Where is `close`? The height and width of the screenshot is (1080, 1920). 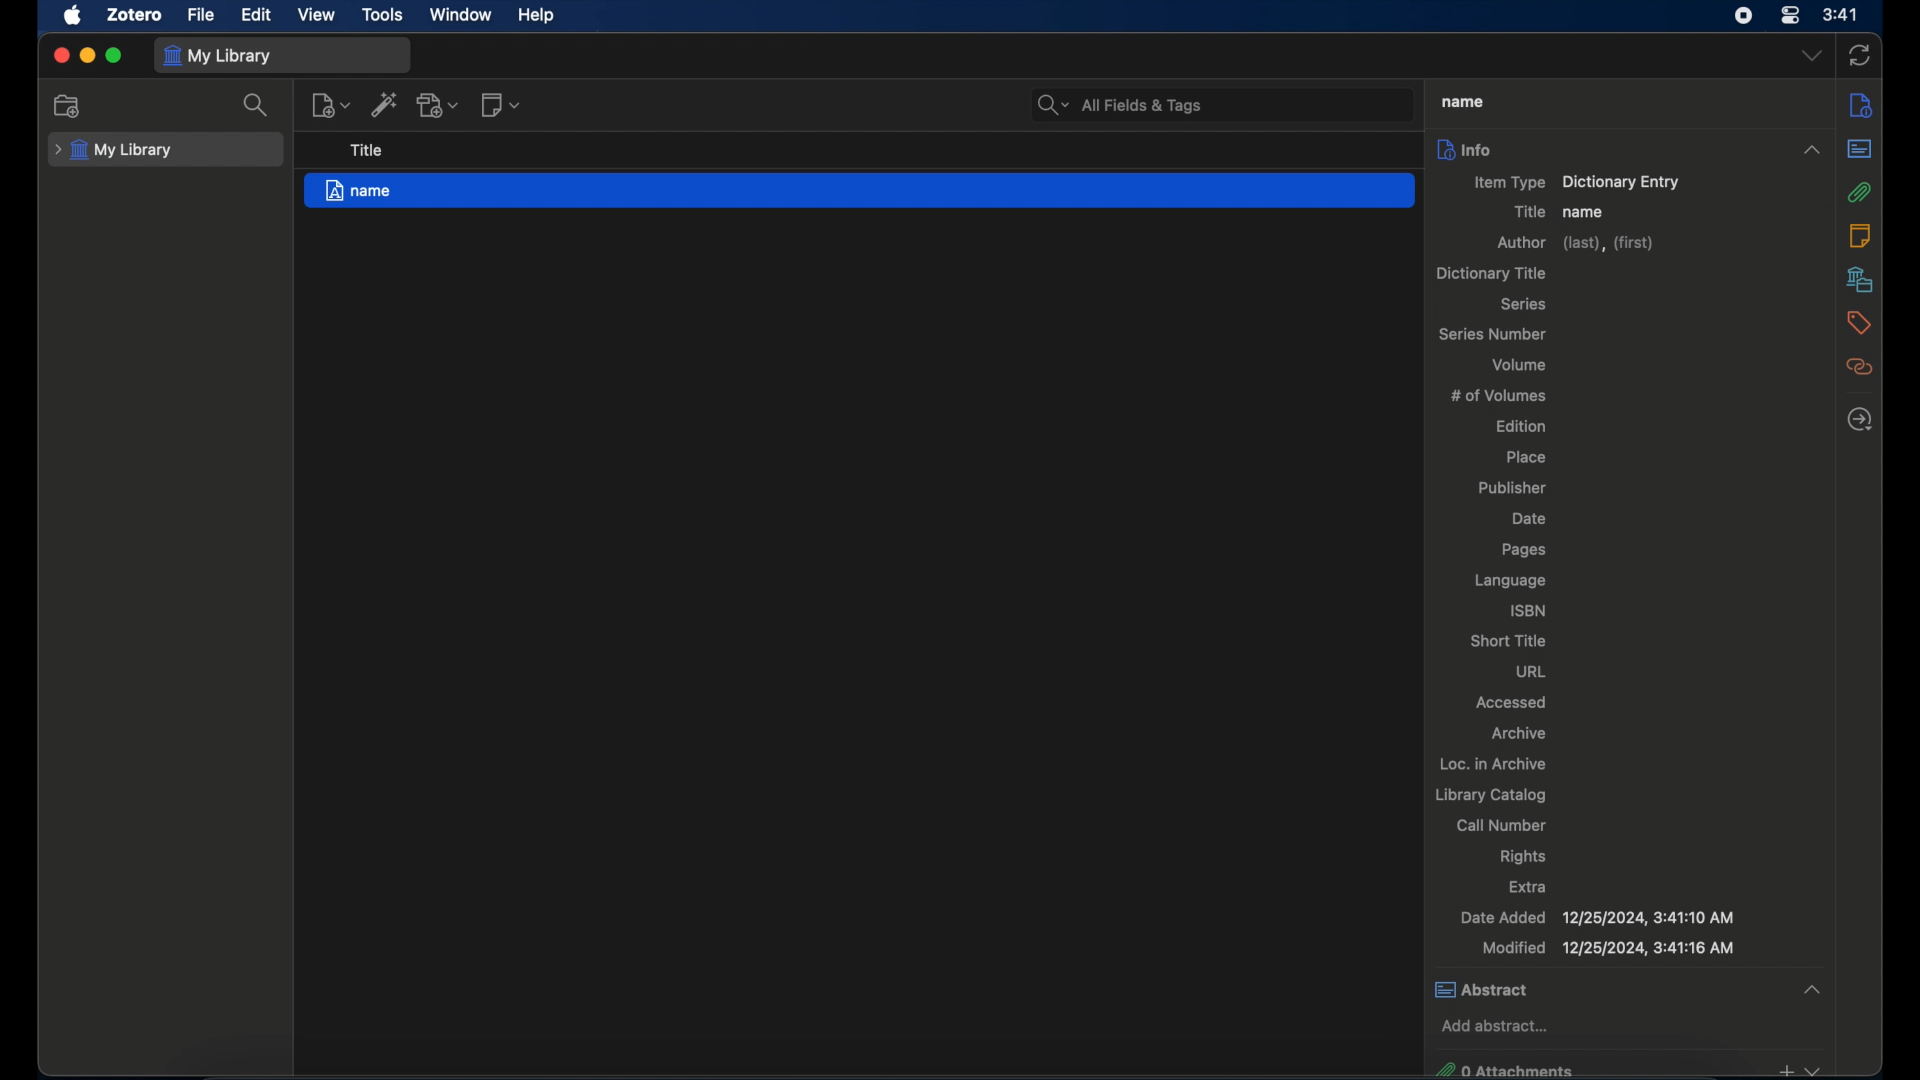
close is located at coordinates (60, 56).